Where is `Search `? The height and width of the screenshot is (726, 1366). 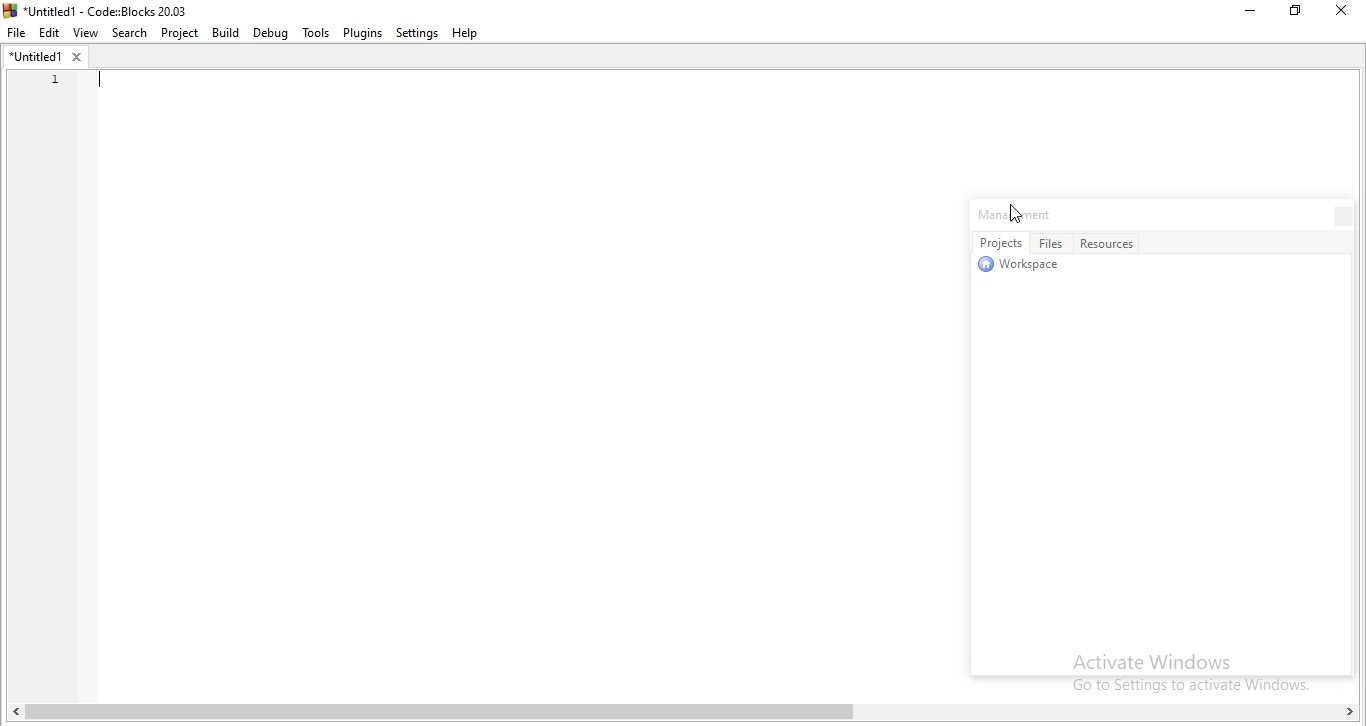
Search  is located at coordinates (130, 33).